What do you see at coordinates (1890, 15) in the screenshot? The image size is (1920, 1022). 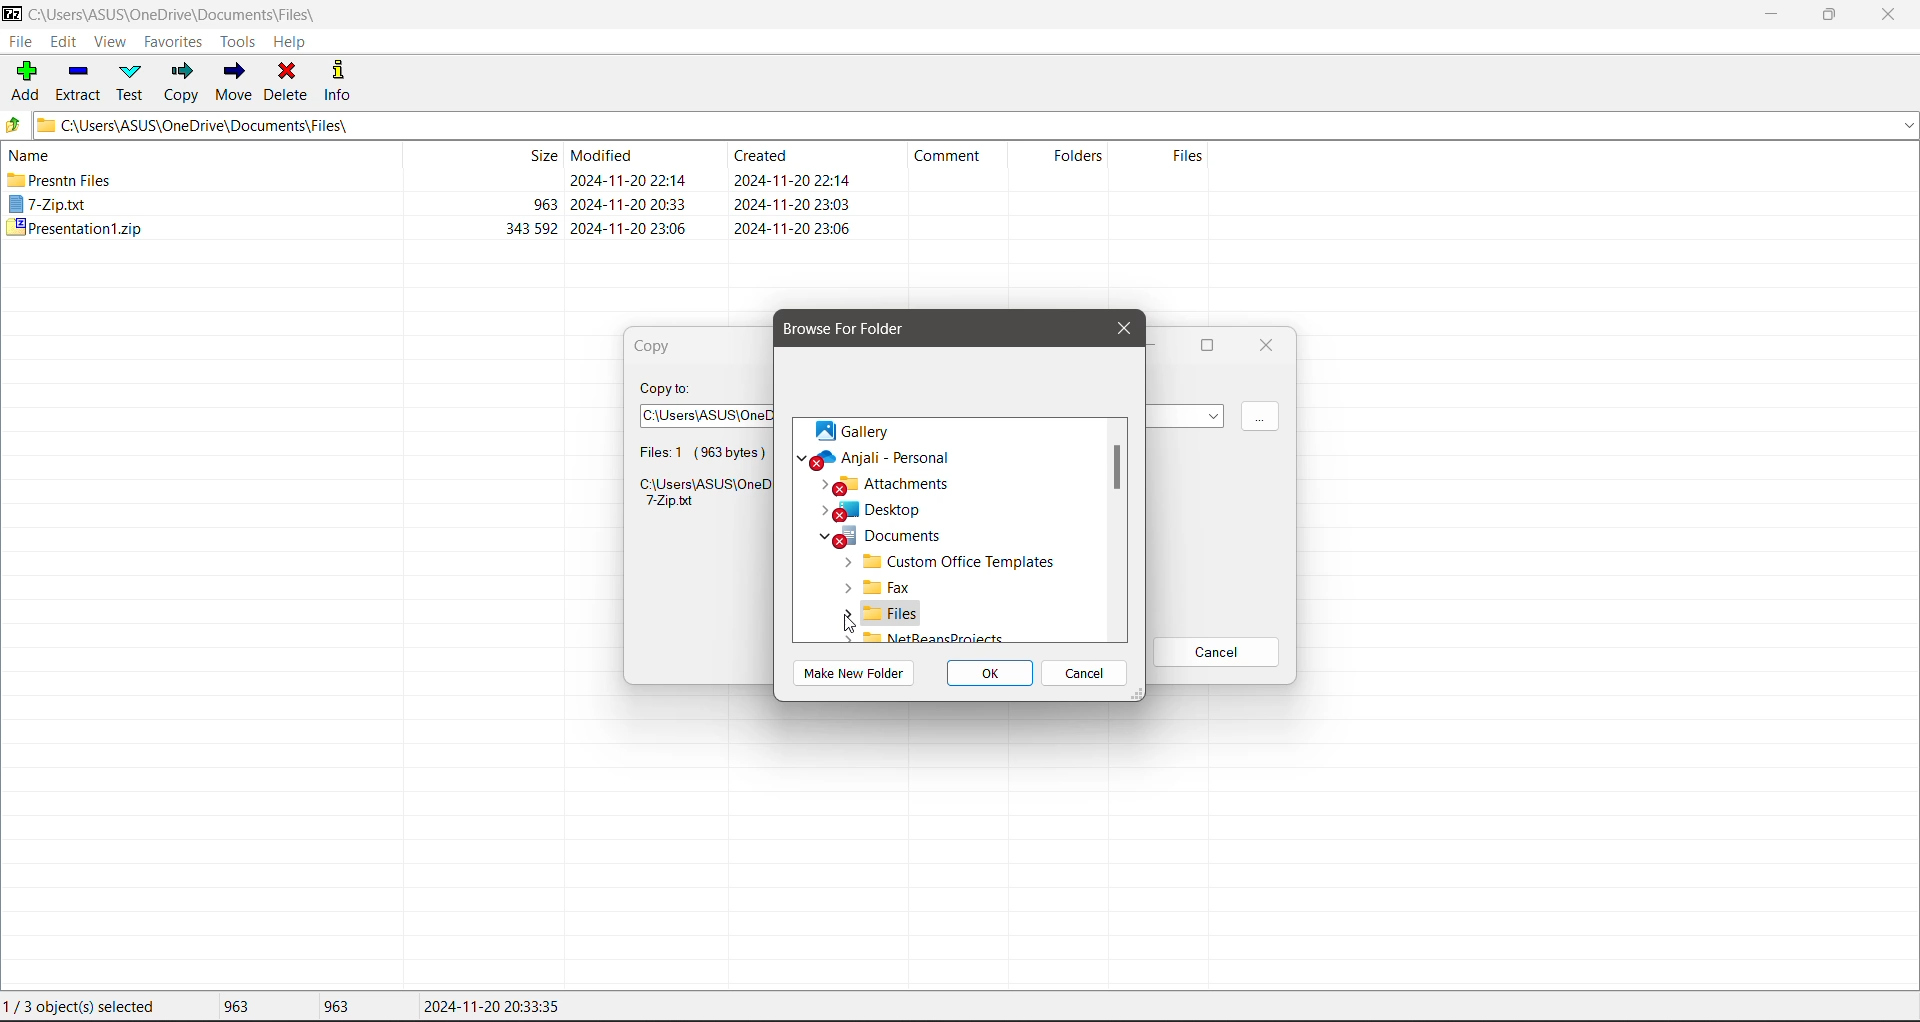 I see `Close` at bounding box center [1890, 15].